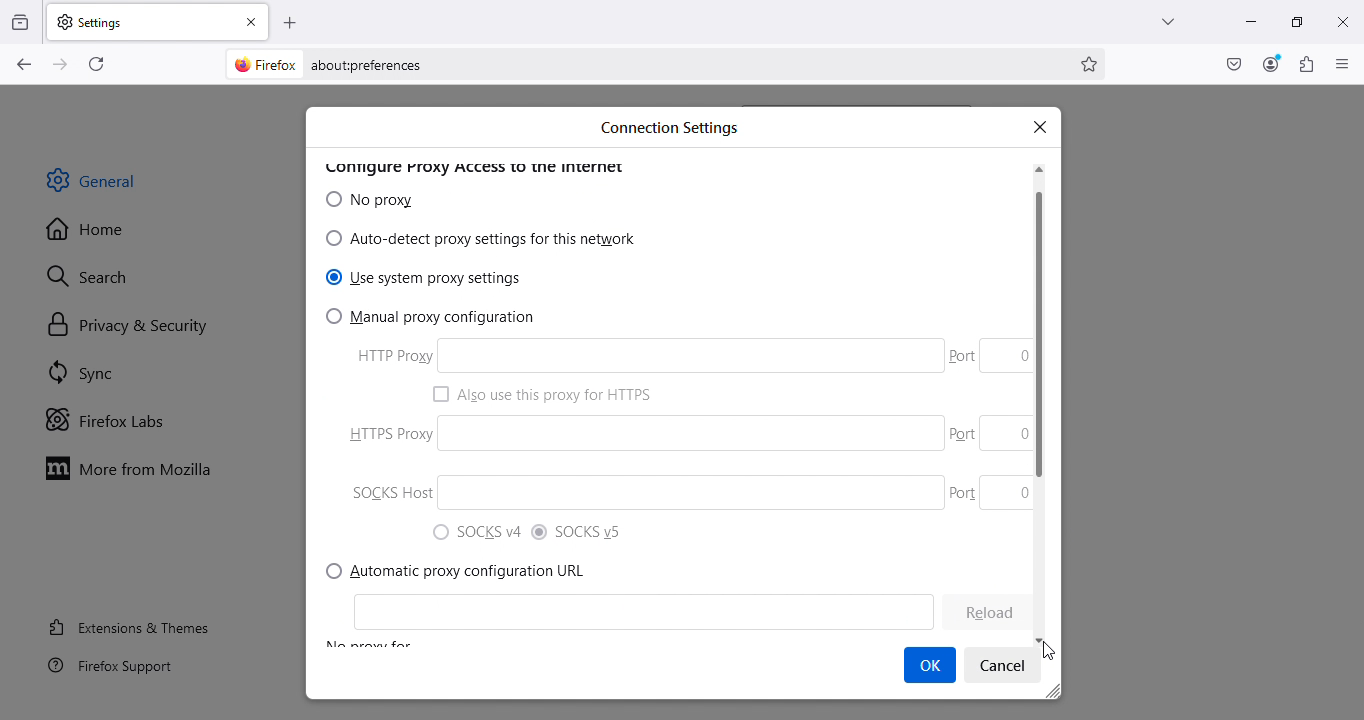 The image size is (1364, 720). What do you see at coordinates (686, 127) in the screenshot?
I see `Search bar` at bounding box center [686, 127].